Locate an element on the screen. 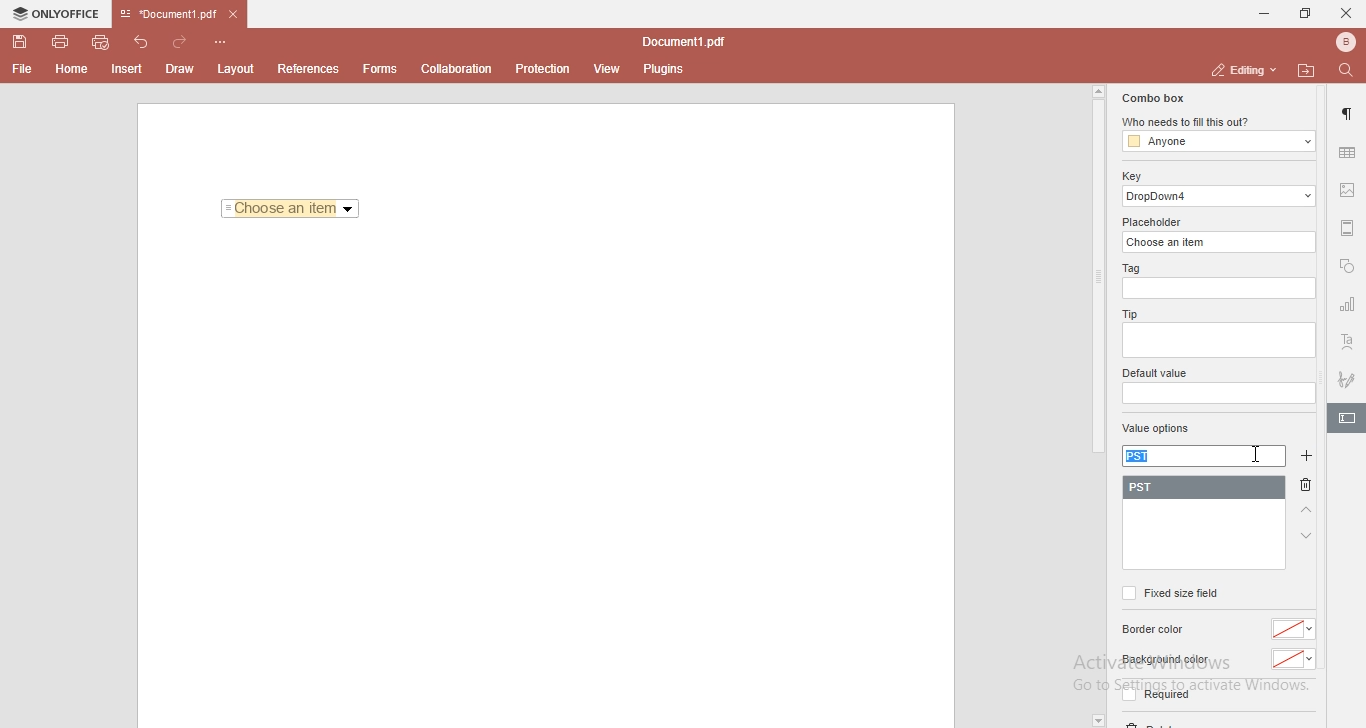 The width and height of the screenshot is (1366, 728). File is located at coordinates (20, 69).